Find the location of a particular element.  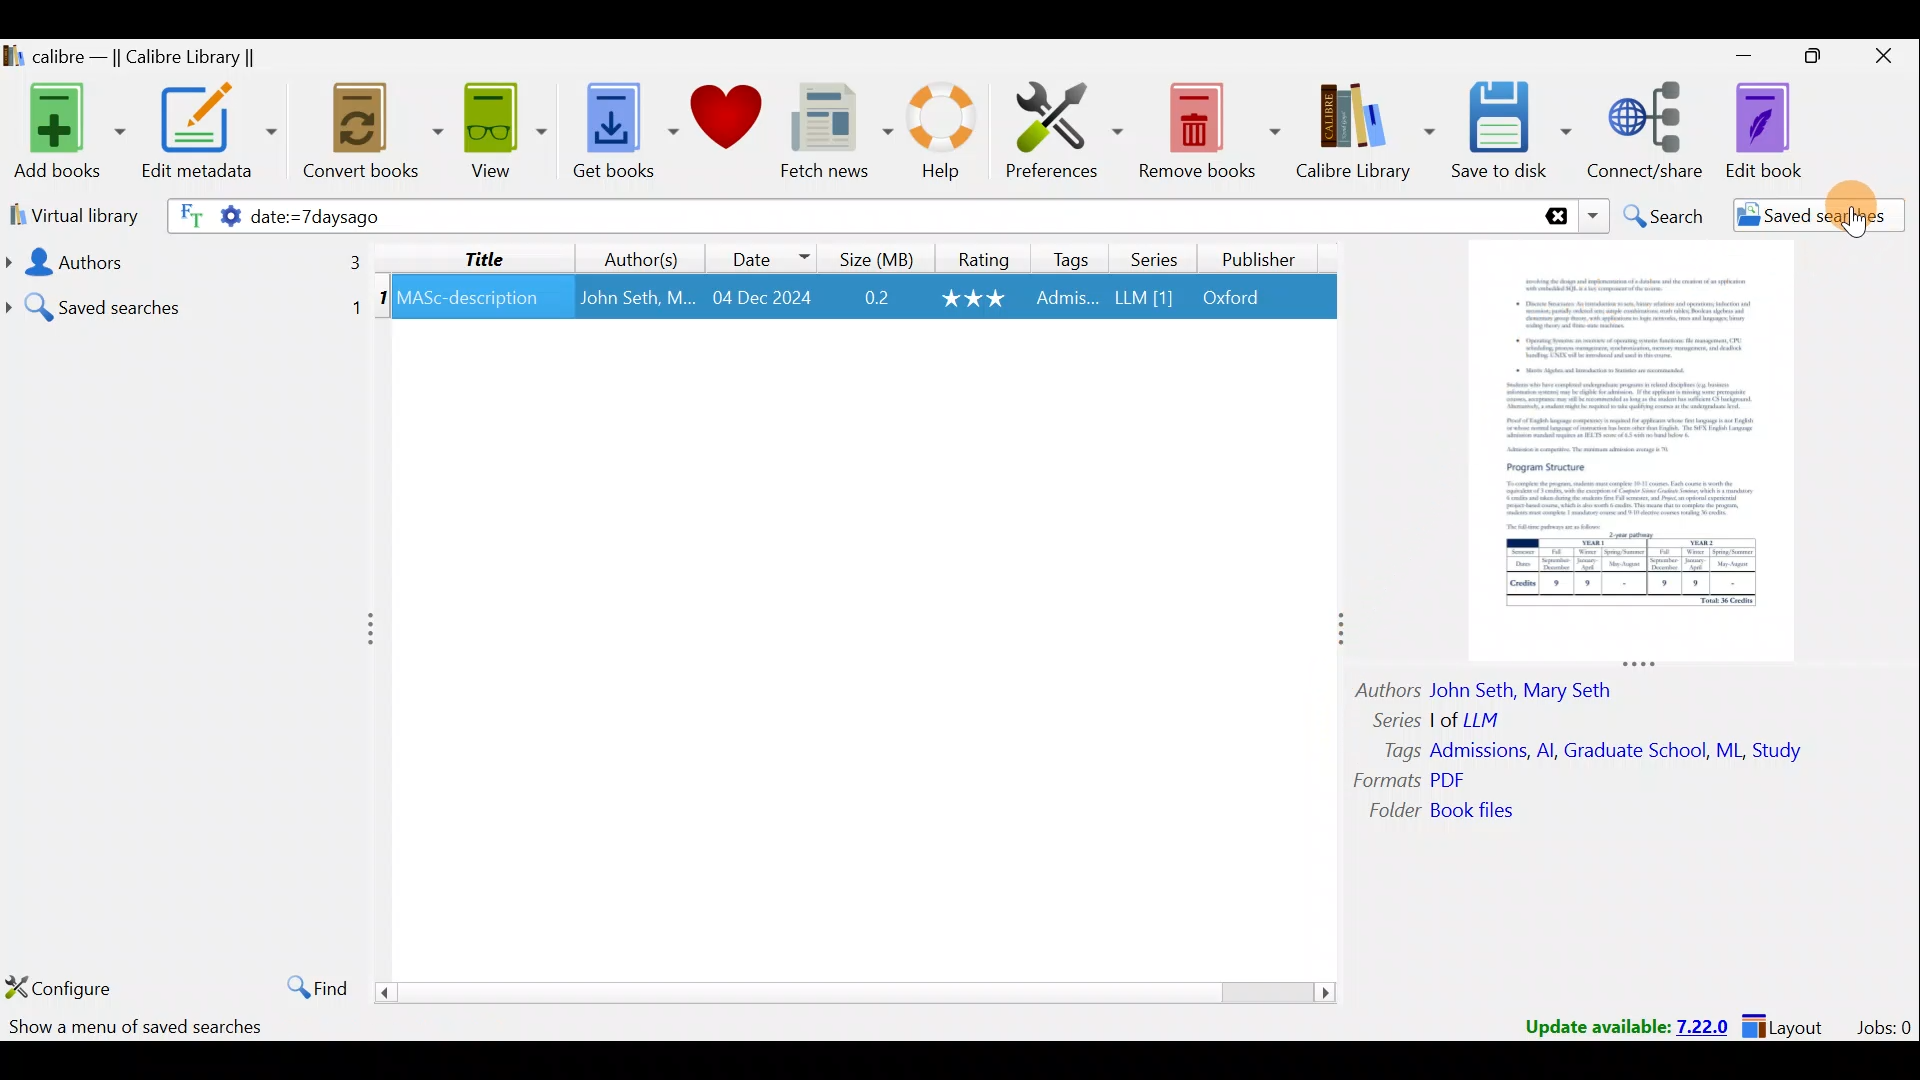

04 Dec 2024 is located at coordinates (762, 299).